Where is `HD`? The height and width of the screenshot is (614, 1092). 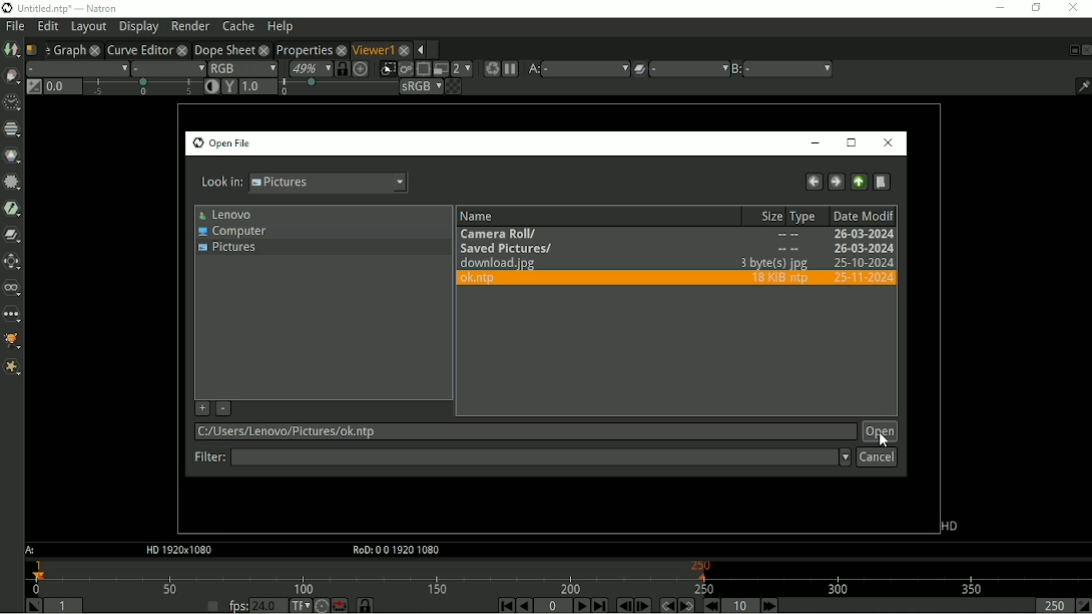 HD is located at coordinates (949, 526).